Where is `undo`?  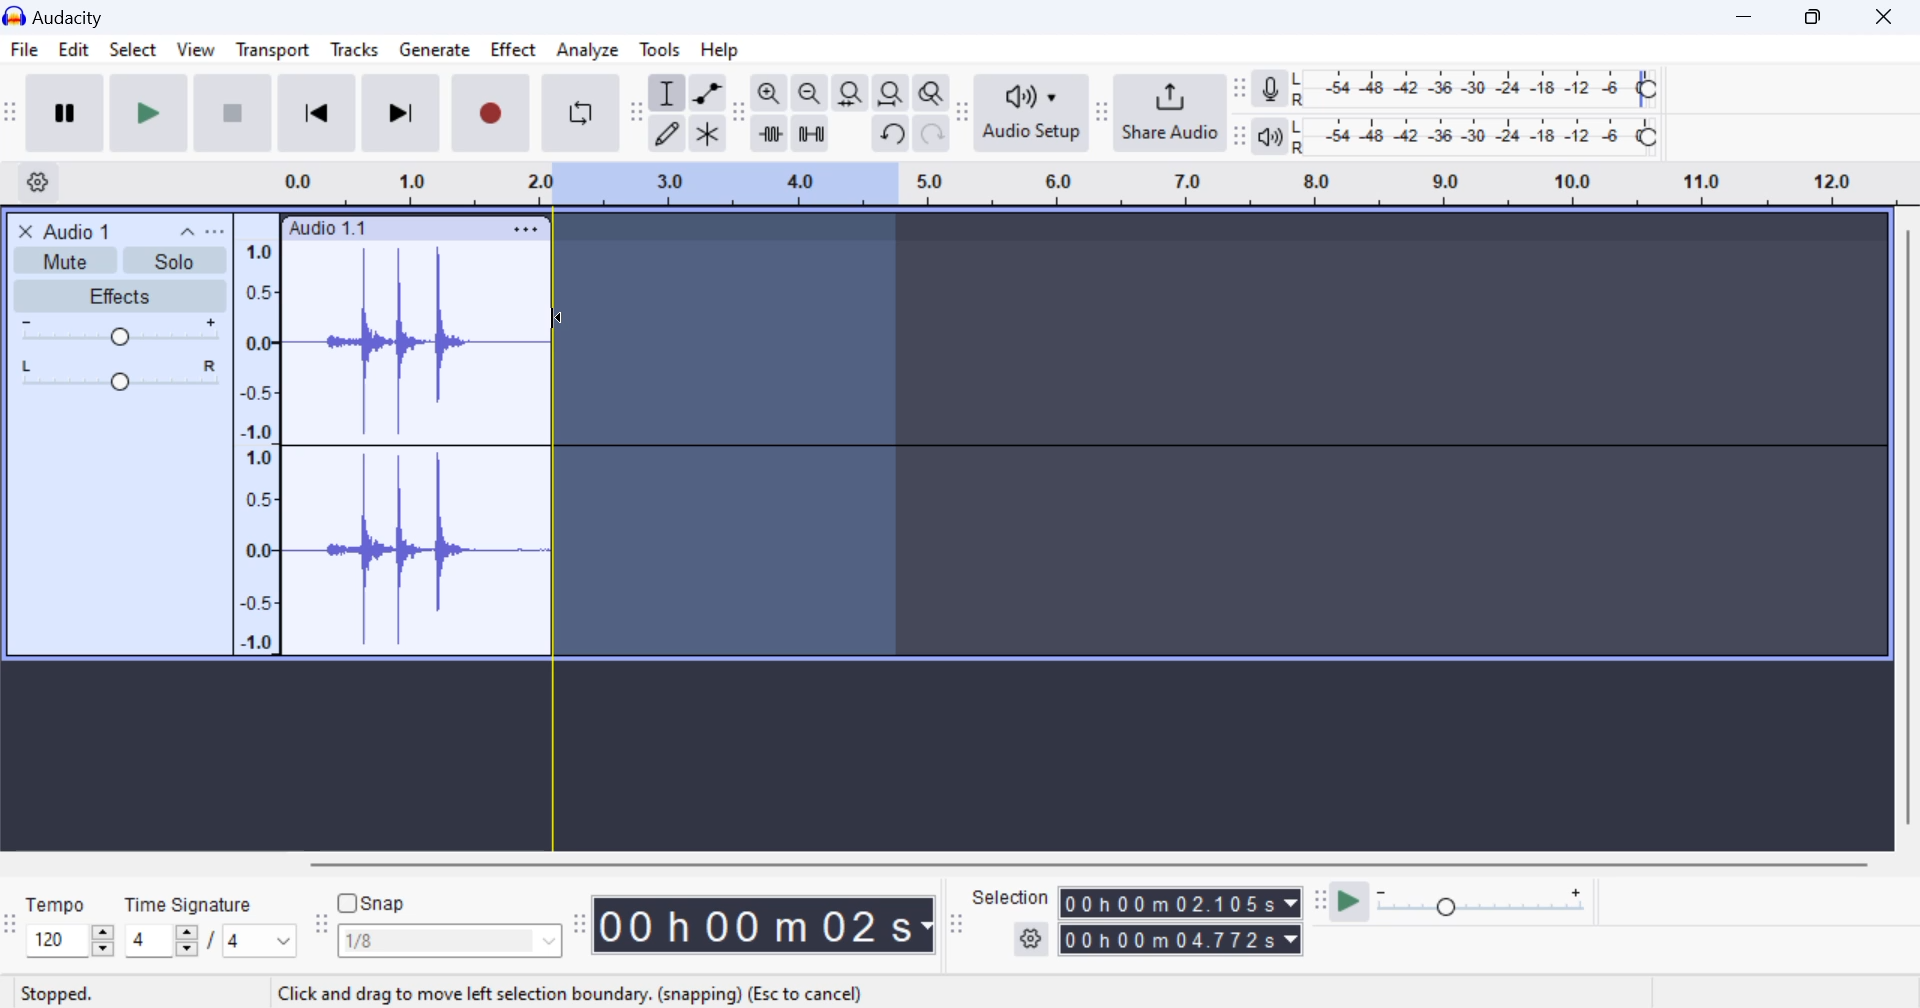 undo is located at coordinates (893, 134).